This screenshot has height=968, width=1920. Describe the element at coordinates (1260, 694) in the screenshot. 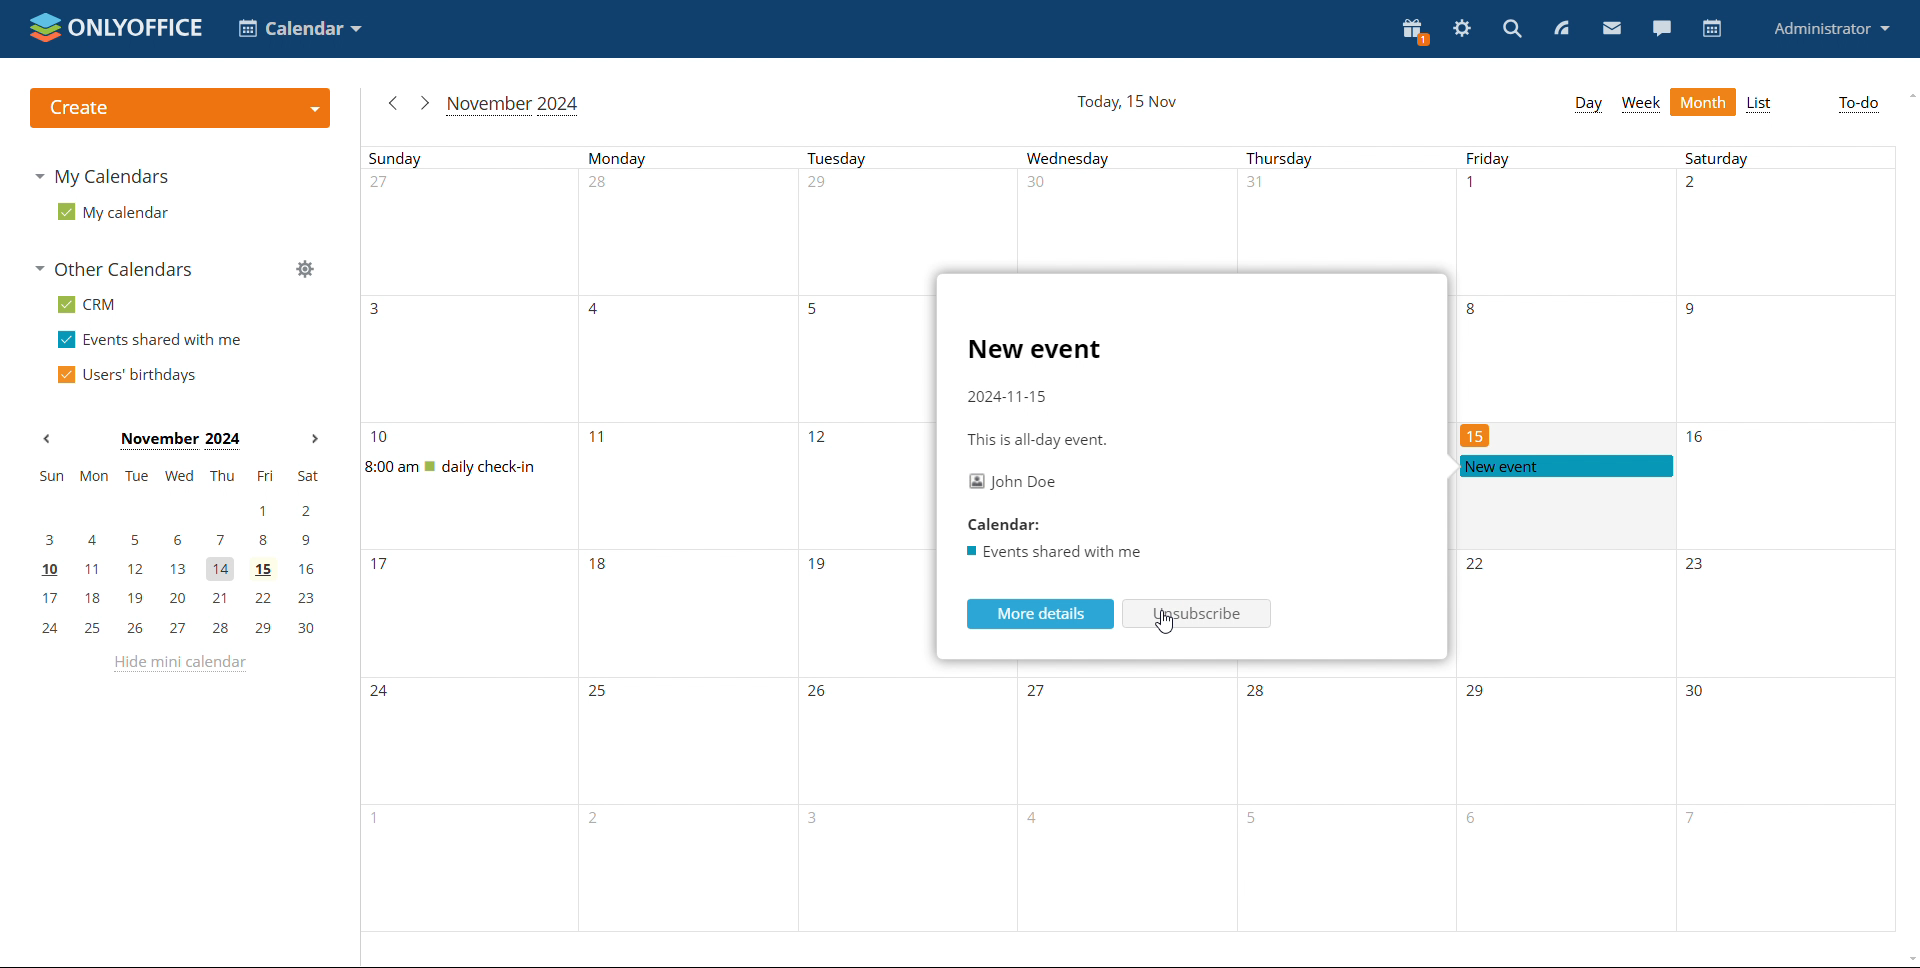

I see `Number` at that location.